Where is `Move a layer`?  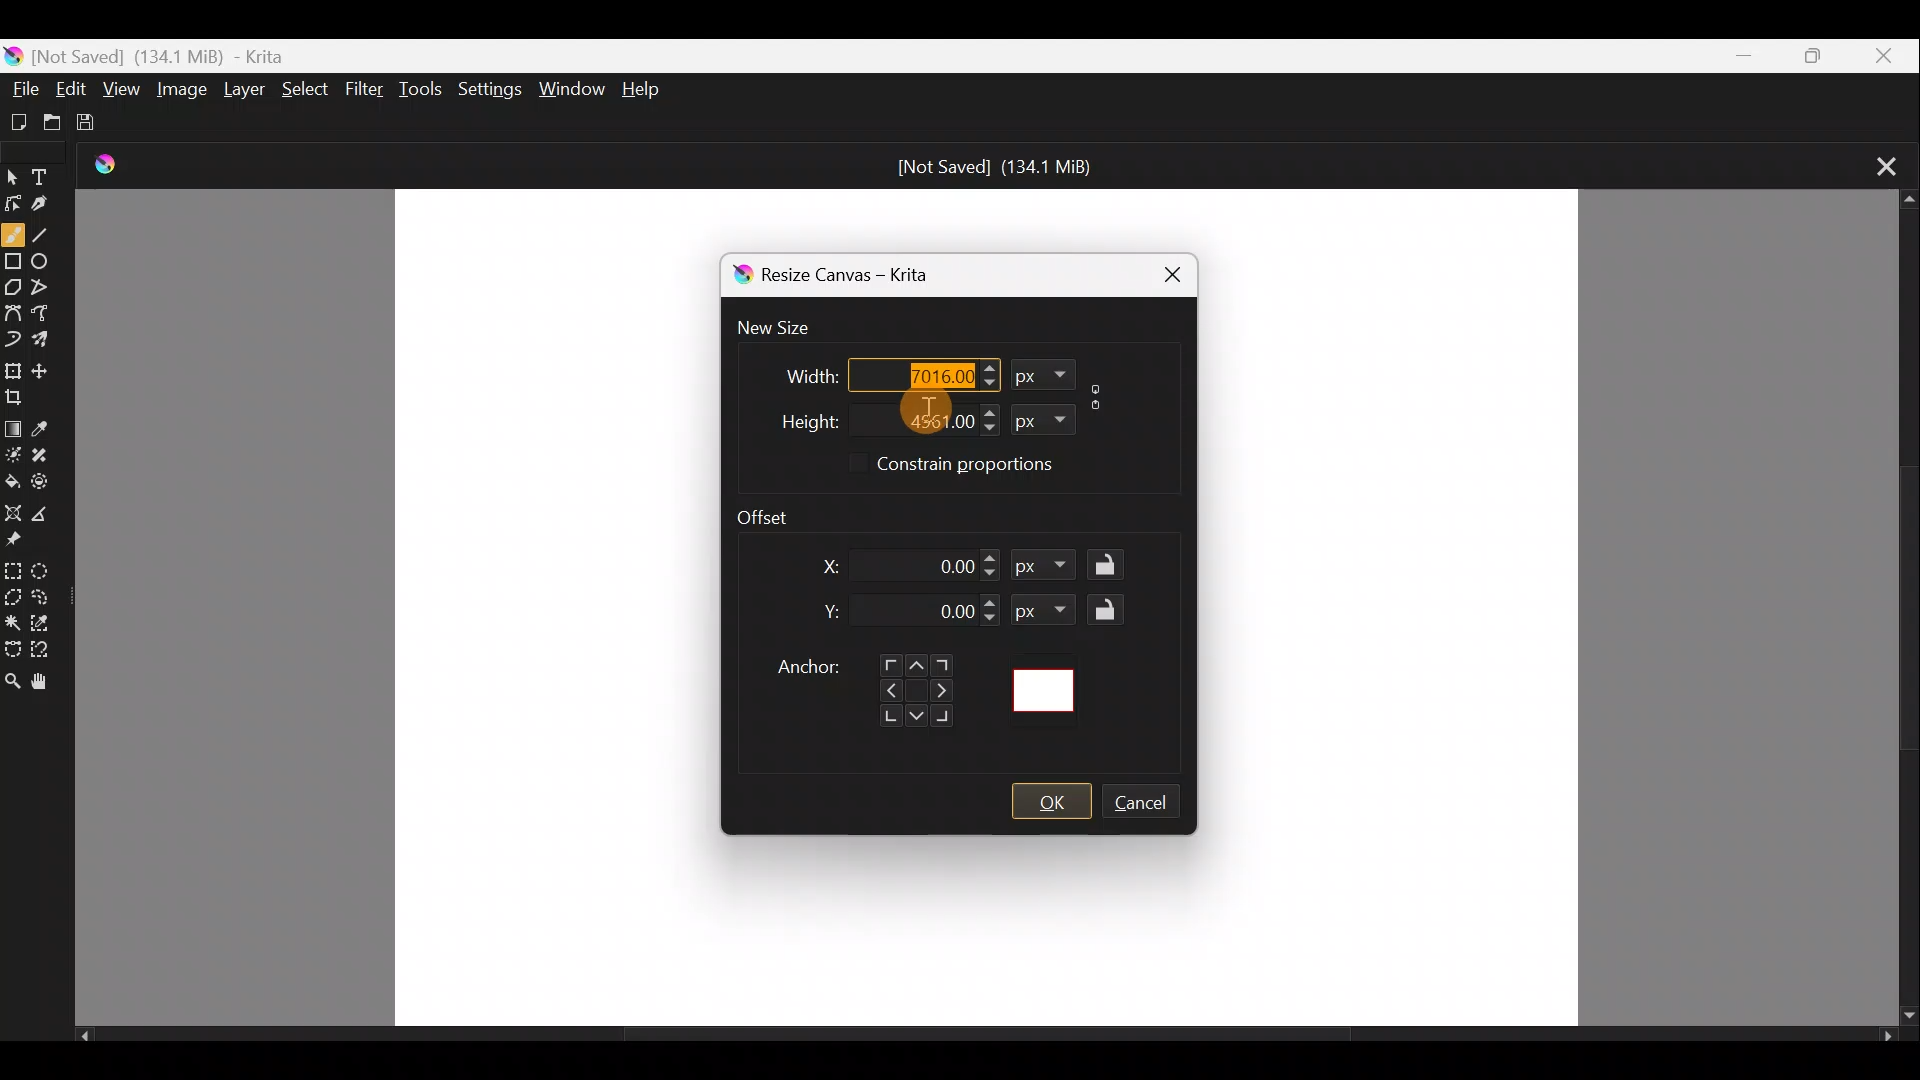
Move a layer is located at coordinates (48, 369).